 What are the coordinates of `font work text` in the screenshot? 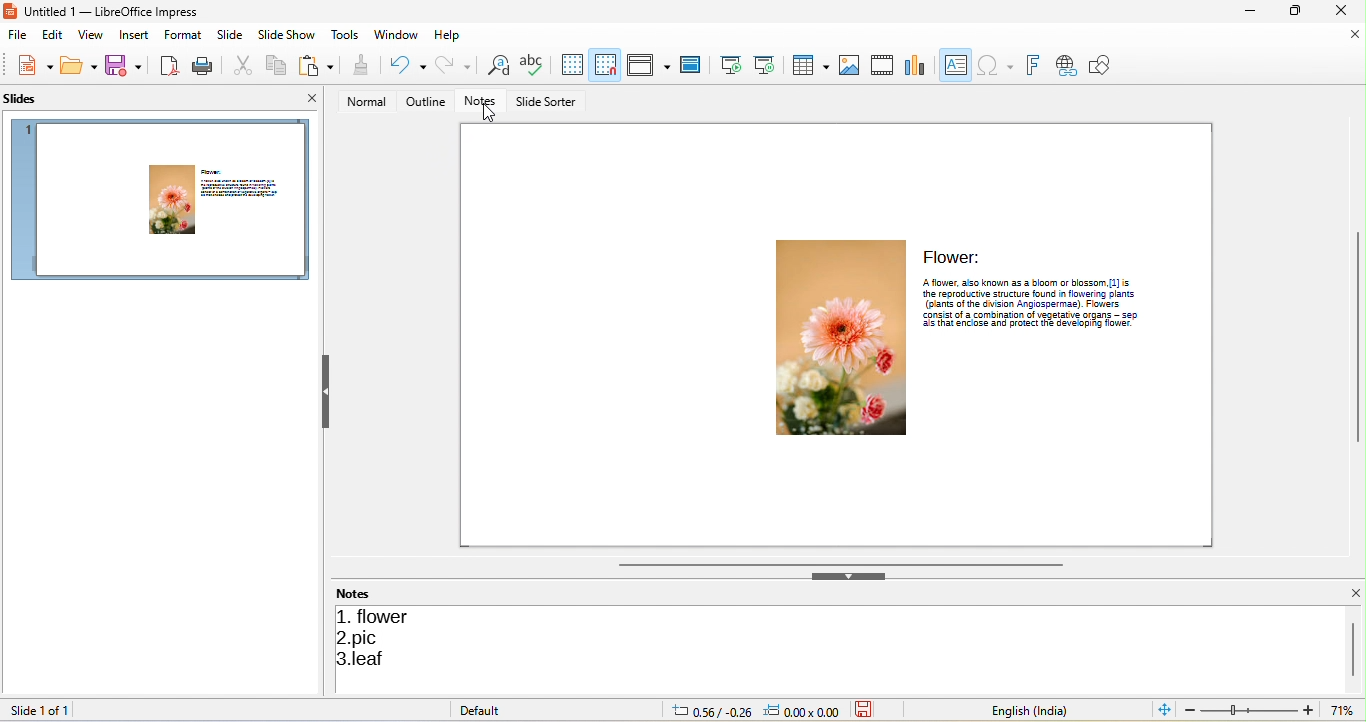 It's located at (1032, 63).